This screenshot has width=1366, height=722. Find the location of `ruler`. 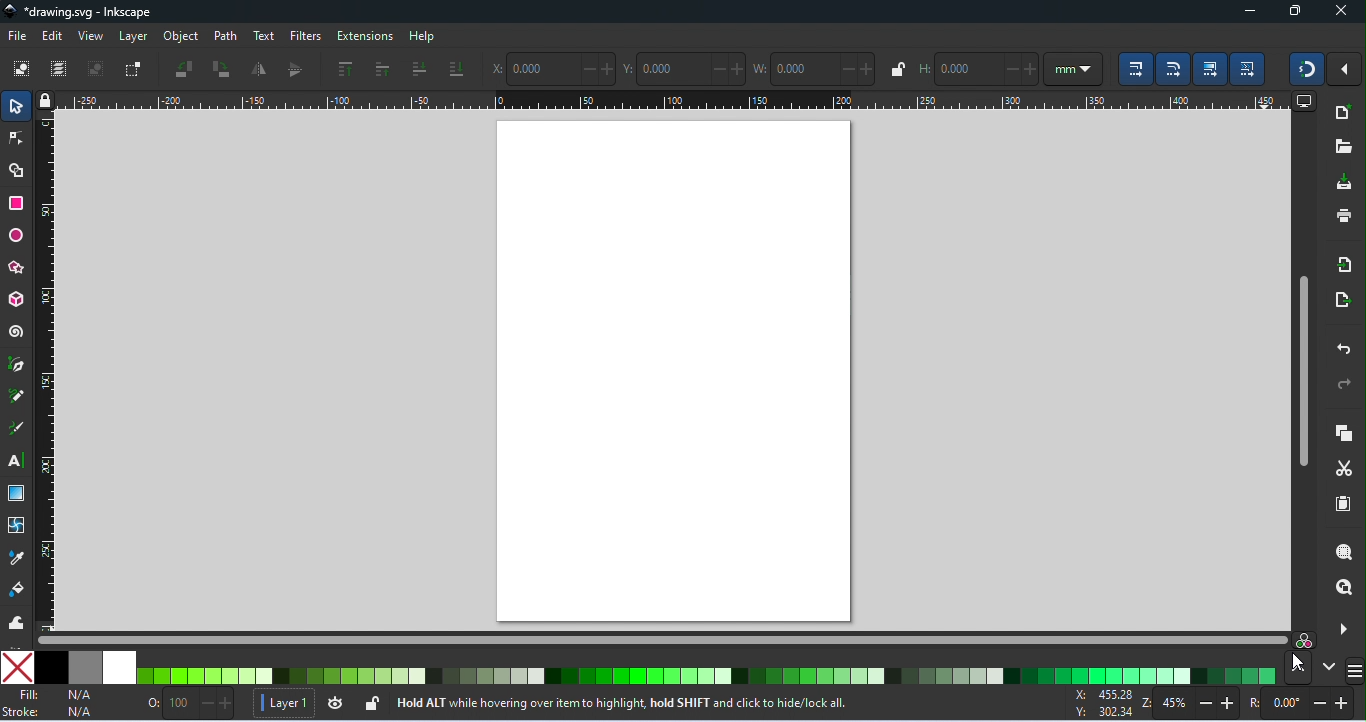

ruler is located at coordinates (677, 101).